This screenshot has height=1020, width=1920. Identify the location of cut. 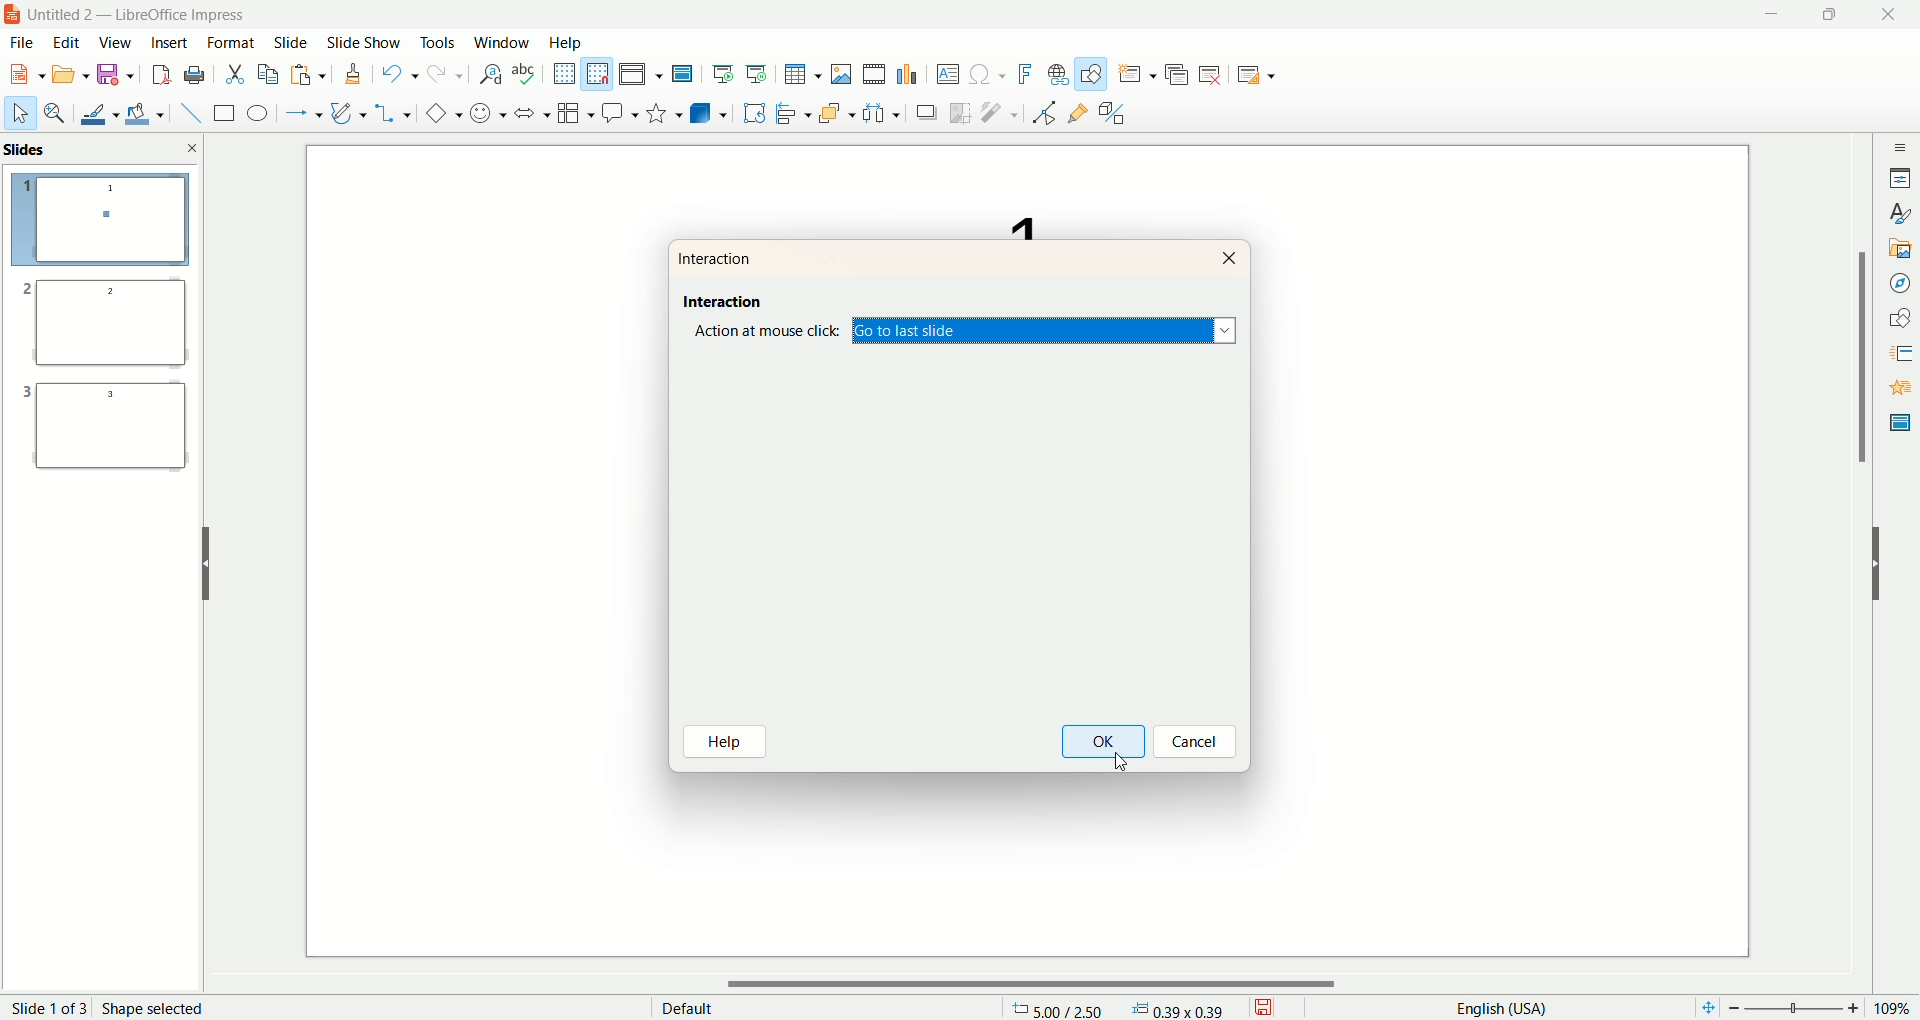
(236, 73).